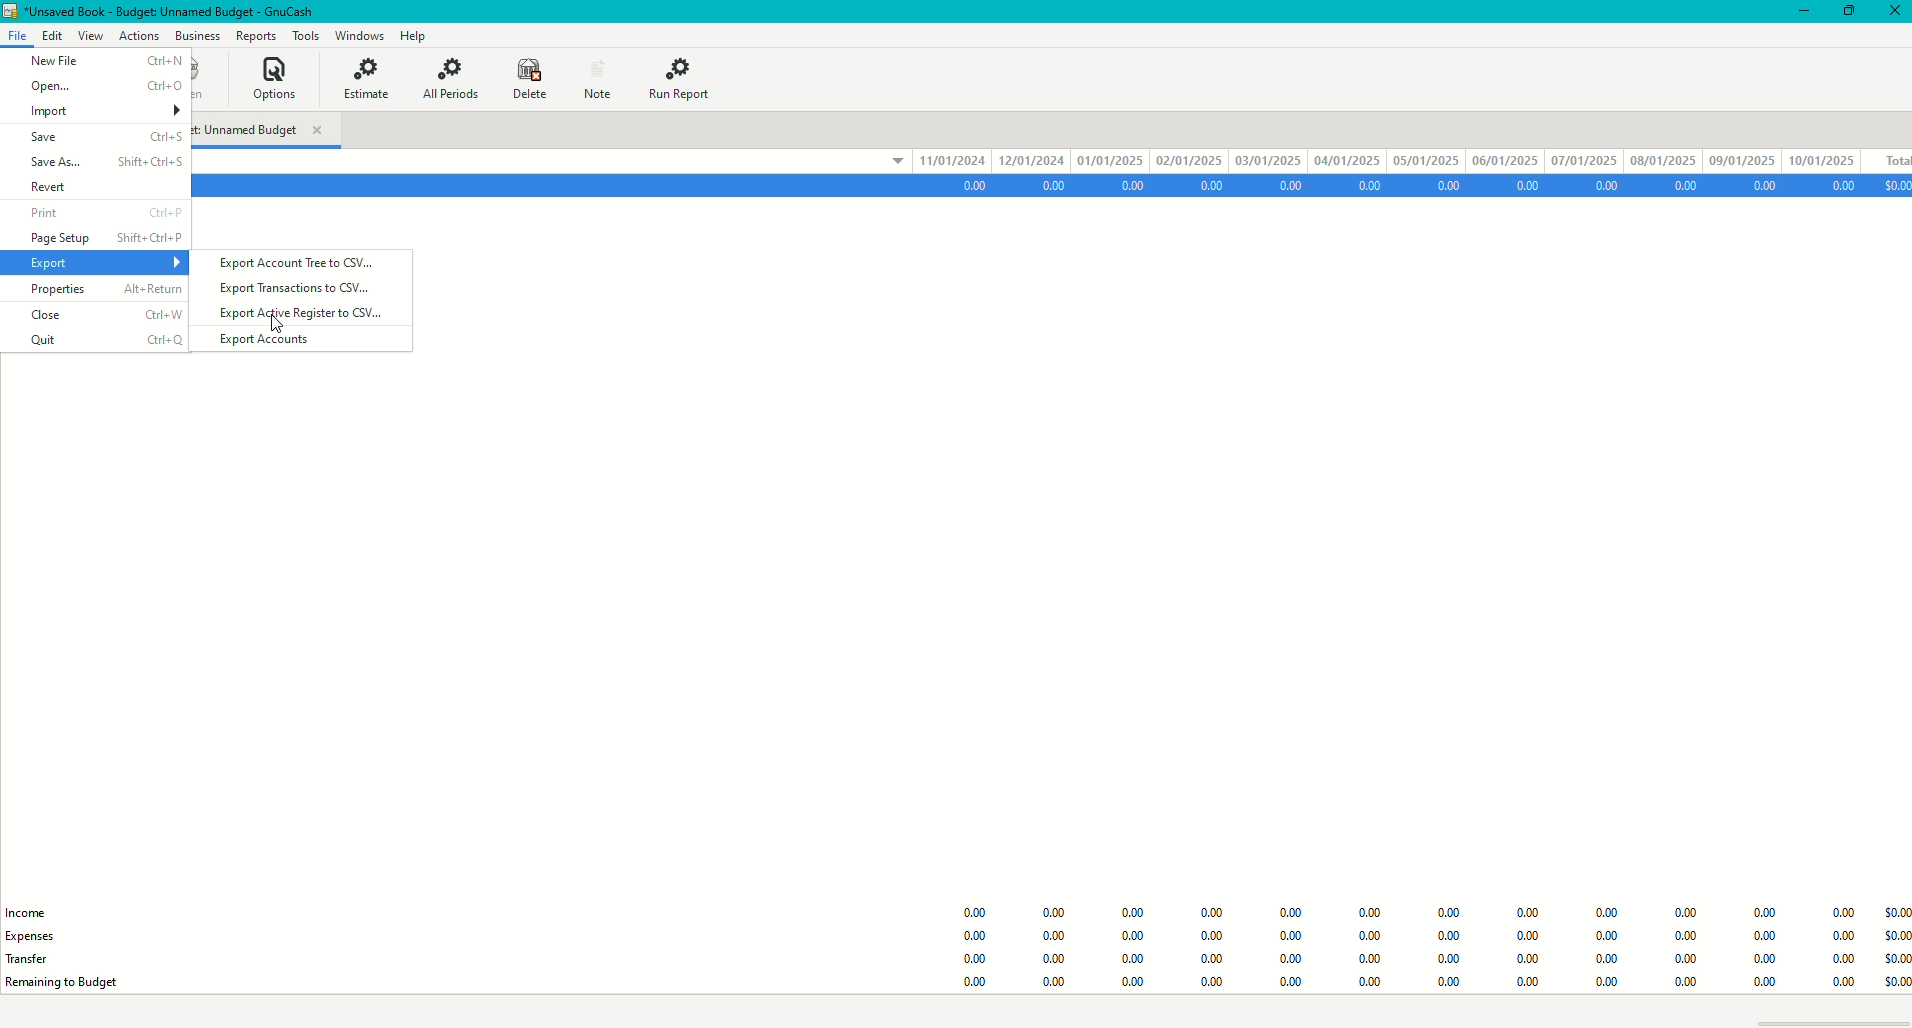 The height and width of the screenshot is (1028, 1912). What do you see at coordinates (107, 59) in the screenshot?
I see `New File` at bounding box center [107, 59].